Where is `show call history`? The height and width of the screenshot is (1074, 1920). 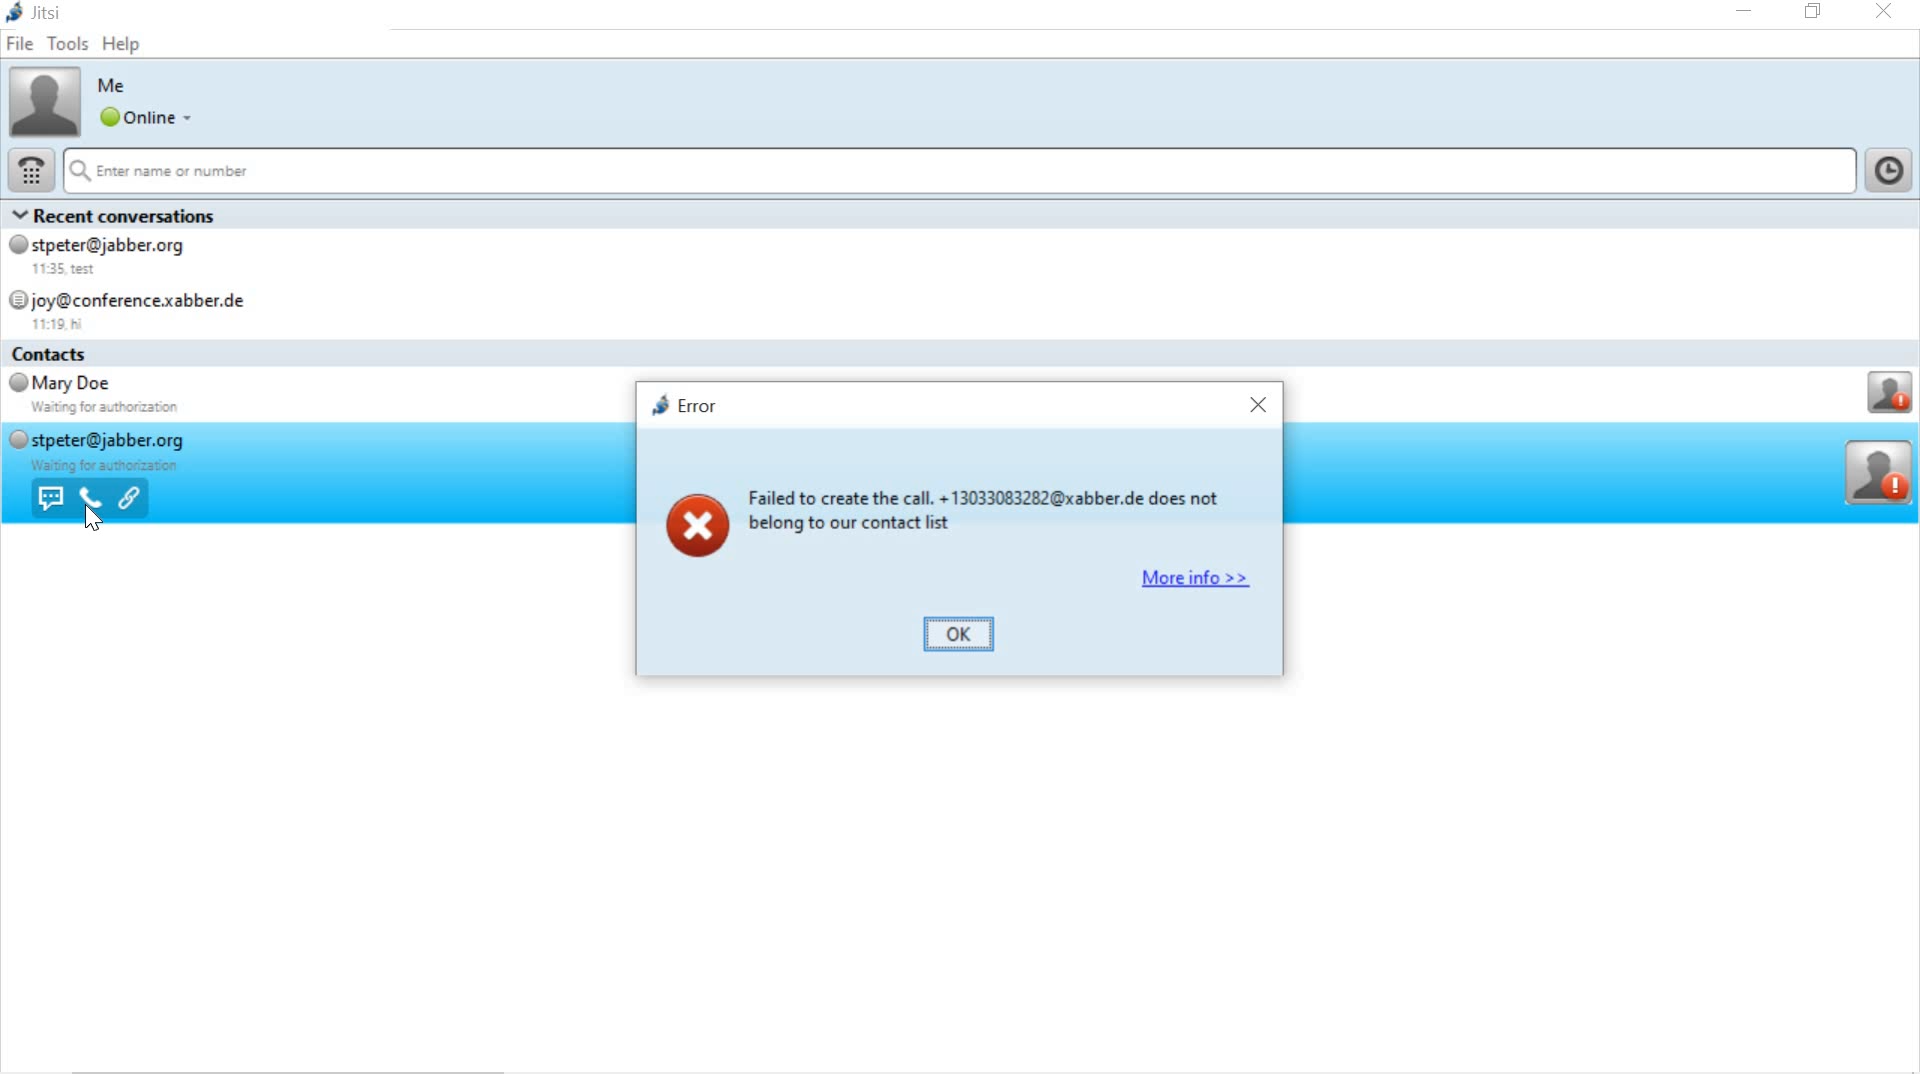 show call history is located at coordinates (1891, 169).